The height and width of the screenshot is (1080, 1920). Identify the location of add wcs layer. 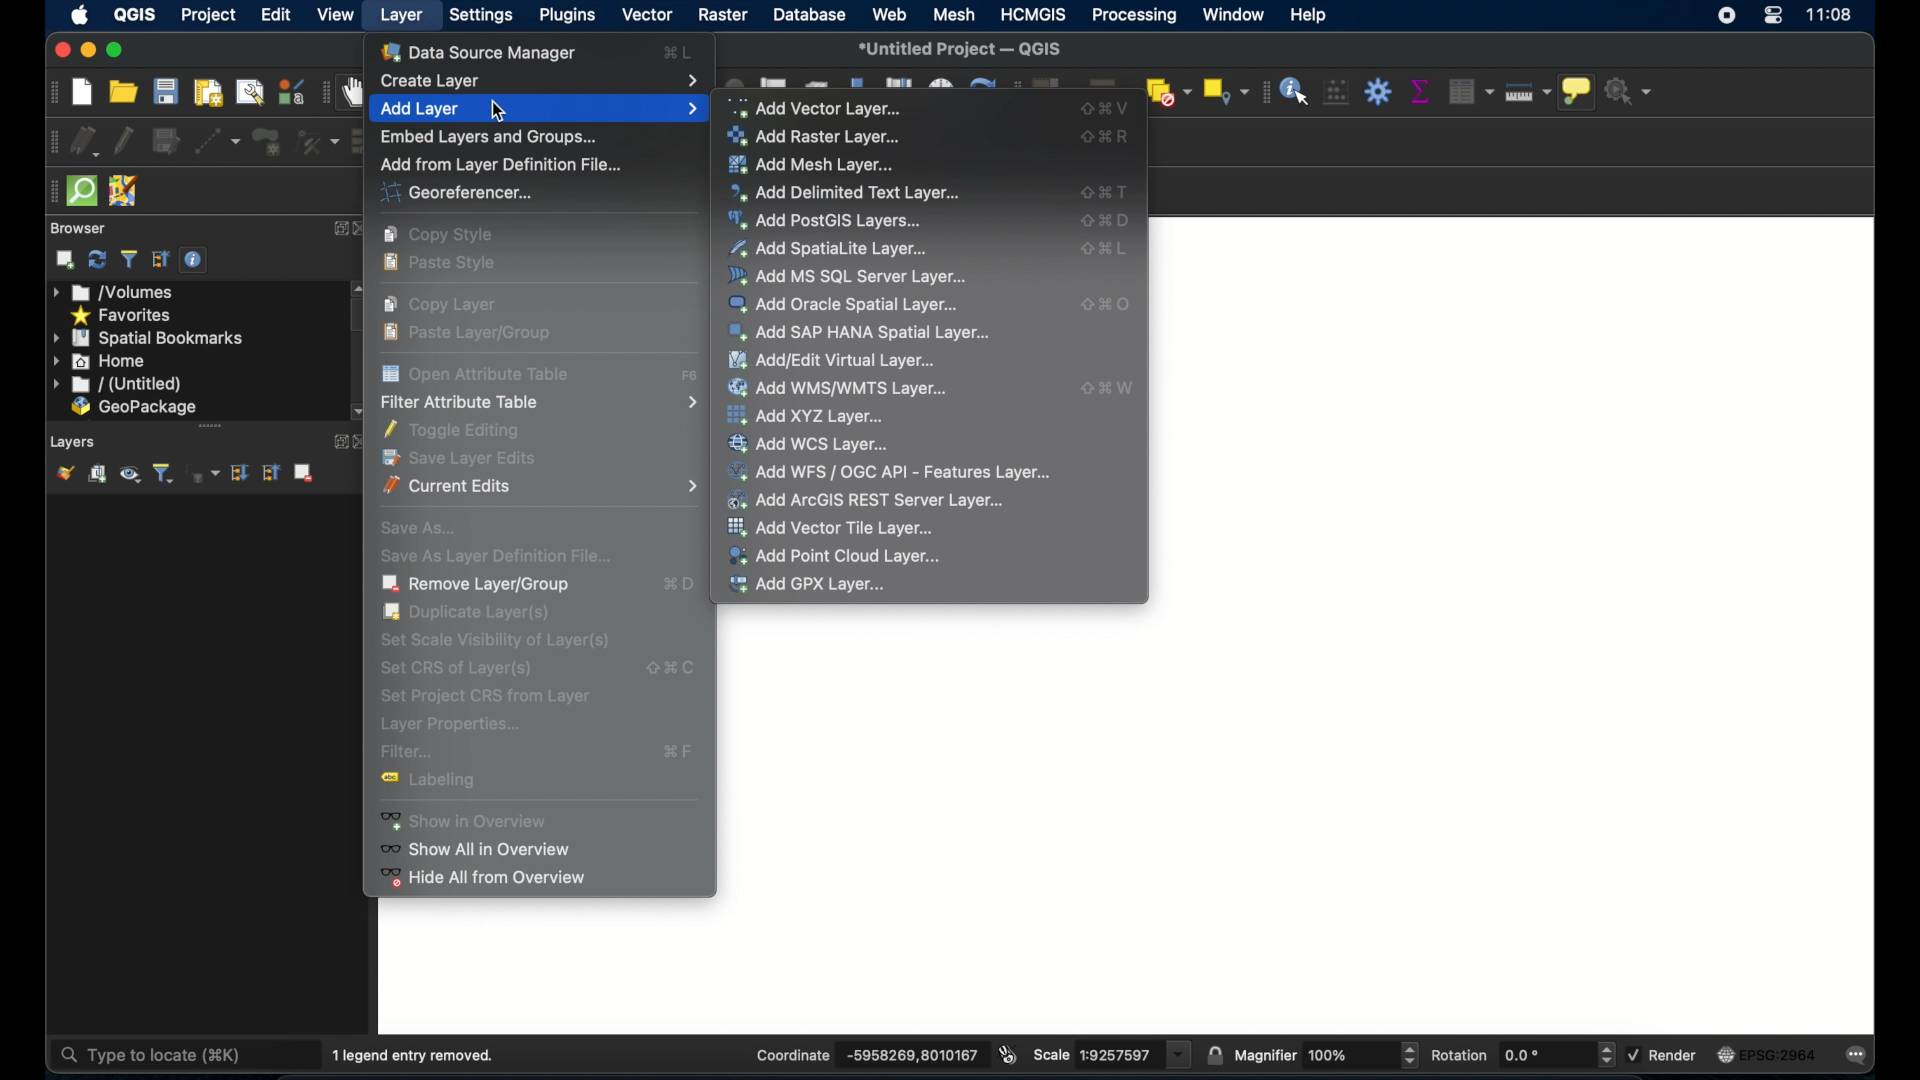
(815, 443).